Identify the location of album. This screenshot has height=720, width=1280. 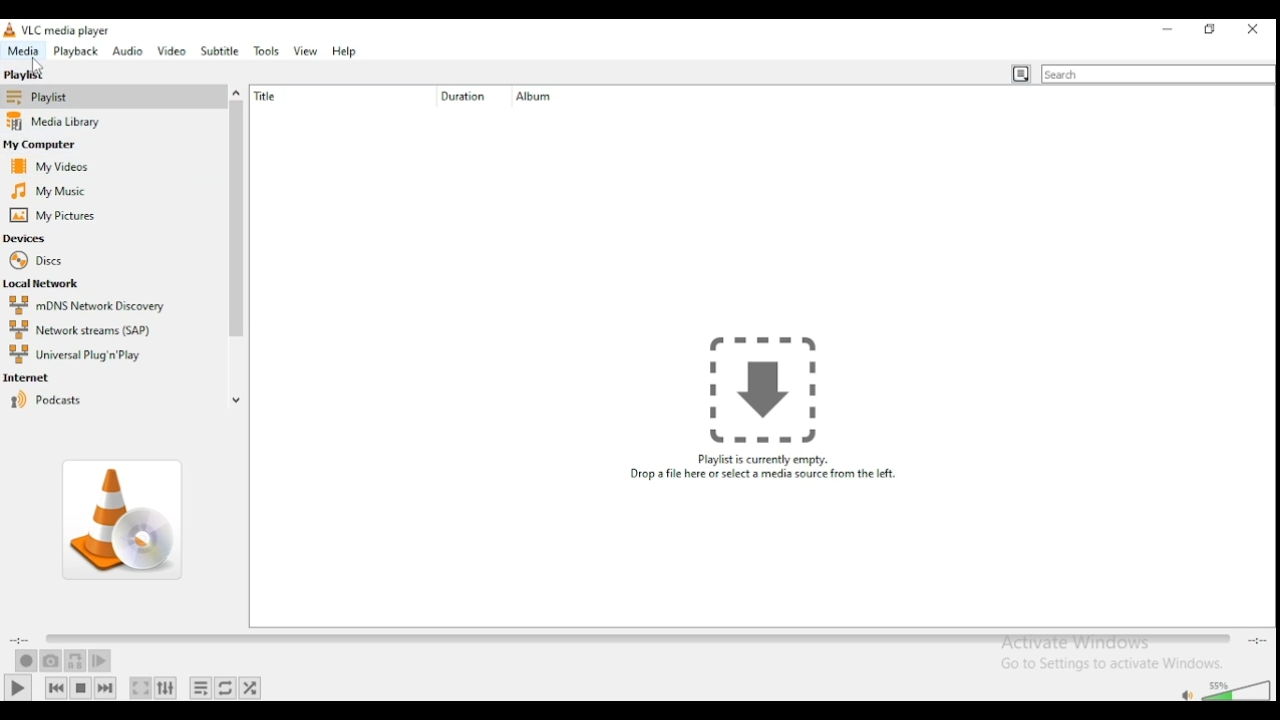
(531, 98).